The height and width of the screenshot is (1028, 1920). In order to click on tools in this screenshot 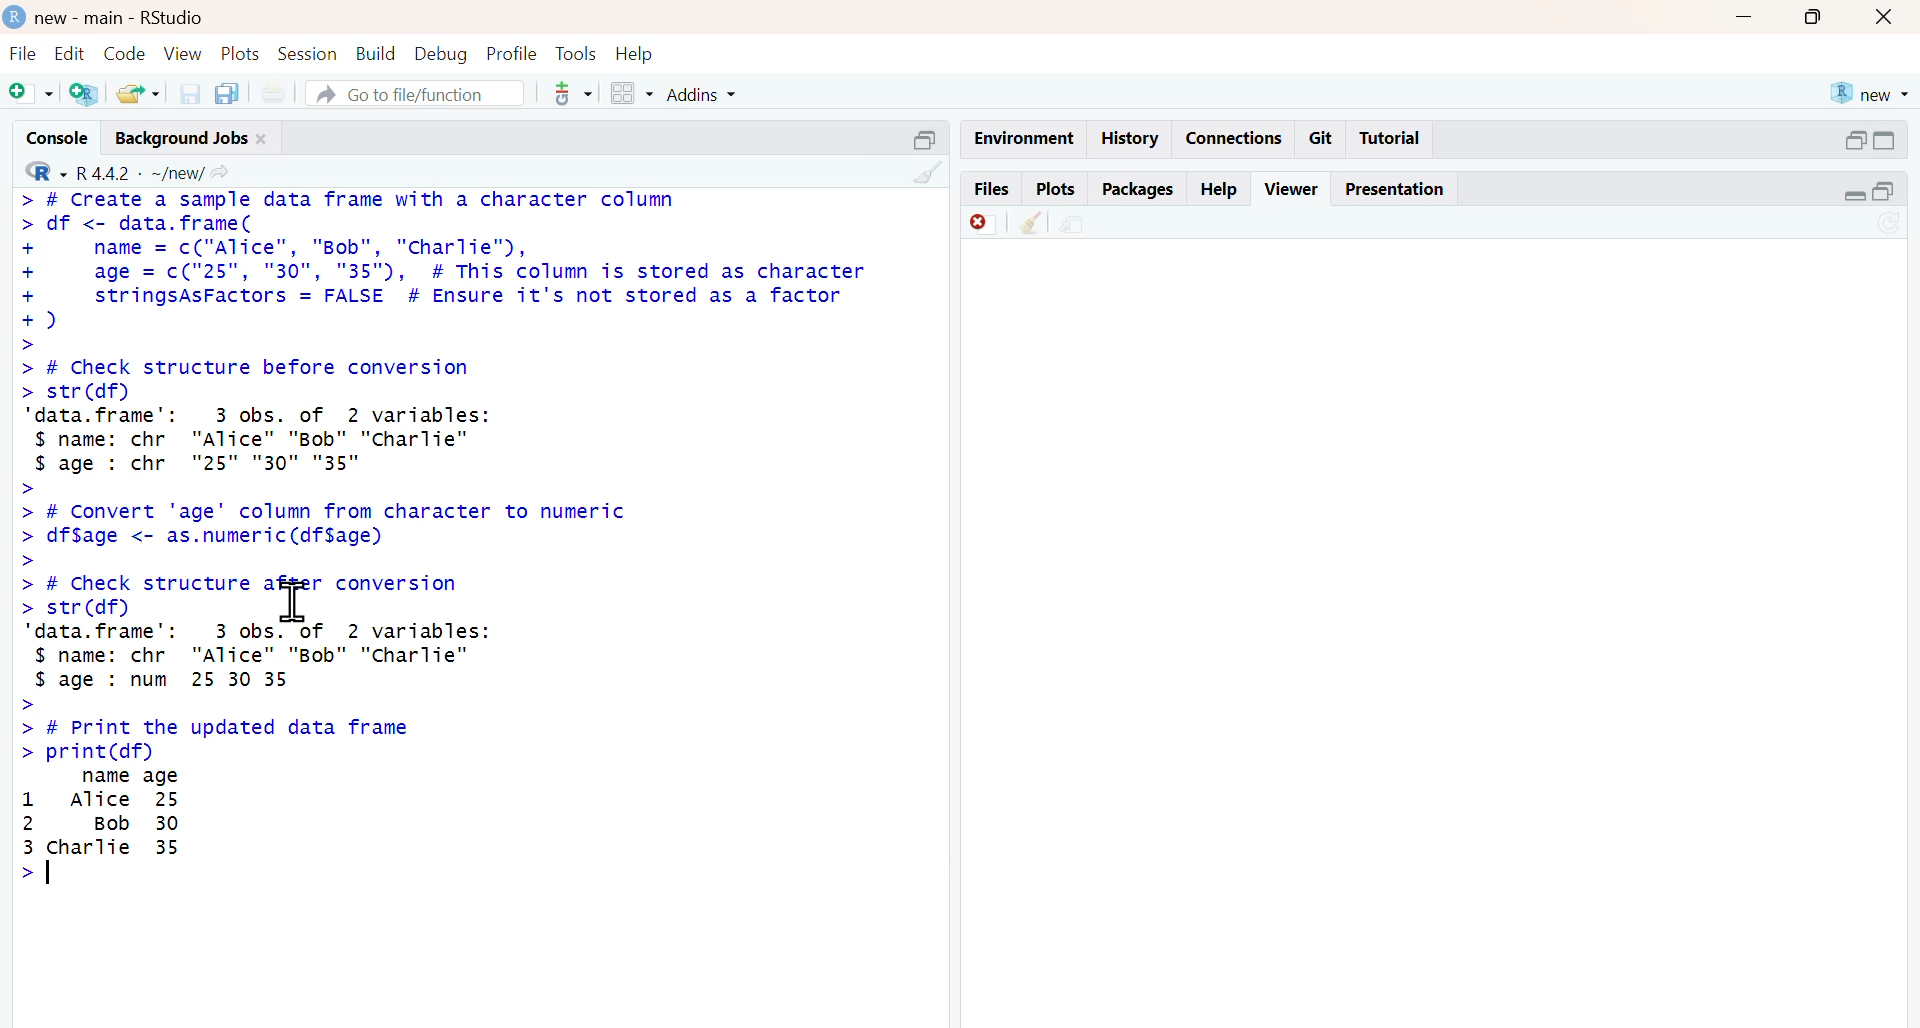, I will do `click(580, 54)`.